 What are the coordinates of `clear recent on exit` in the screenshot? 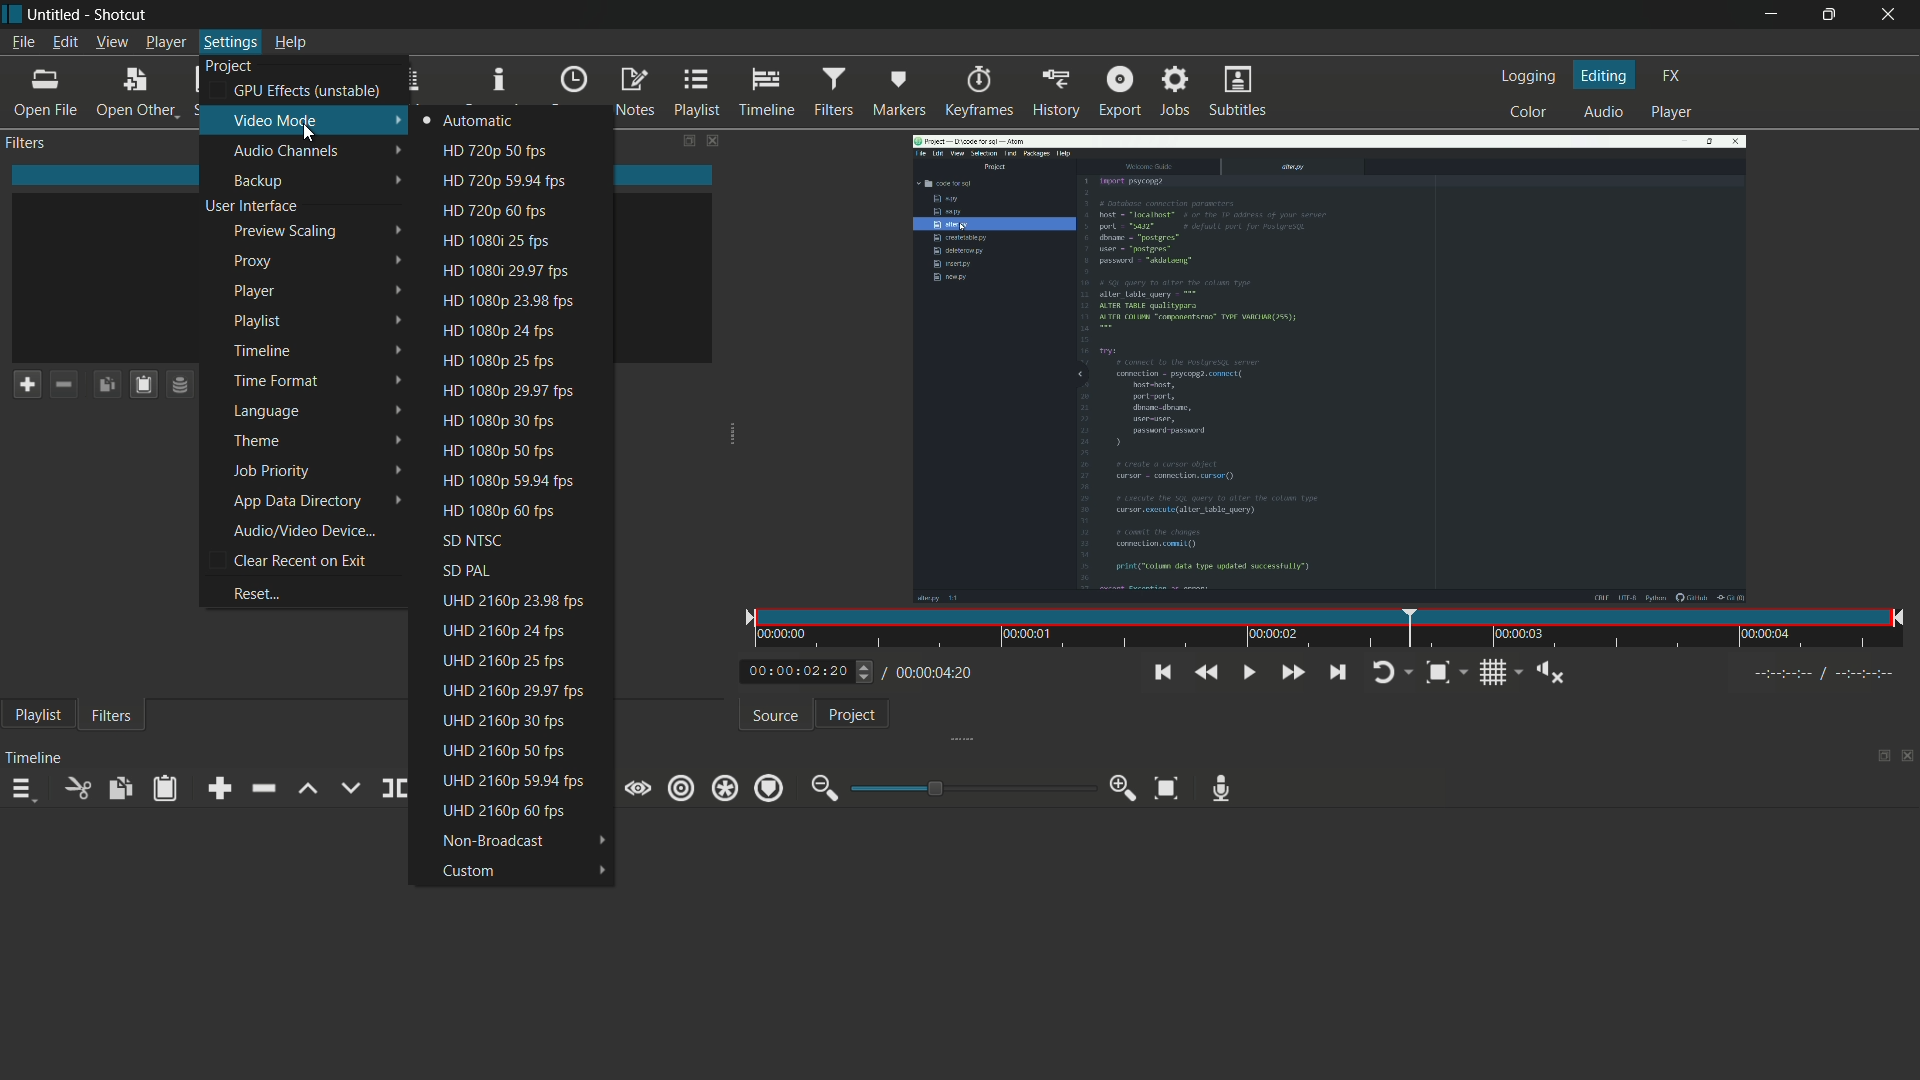 It's located at (316, 560).